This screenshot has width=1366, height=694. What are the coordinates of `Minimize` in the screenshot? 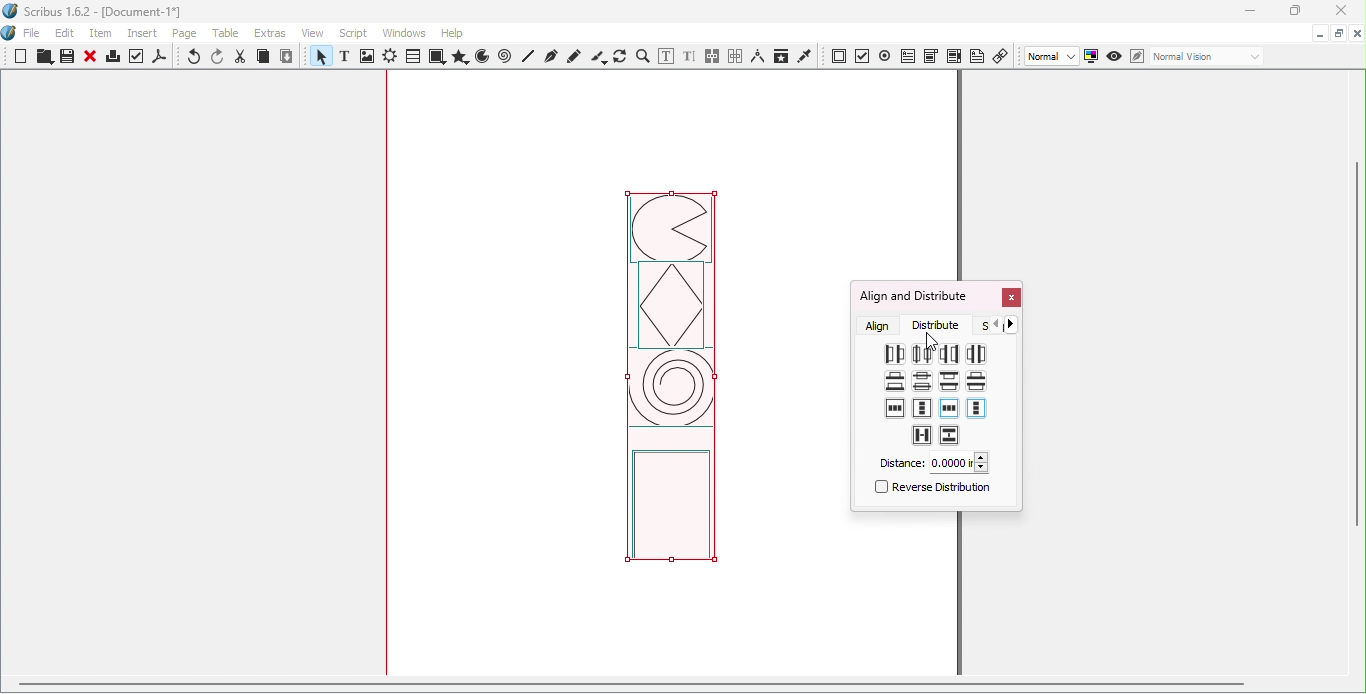 It's located at (1318, 32).